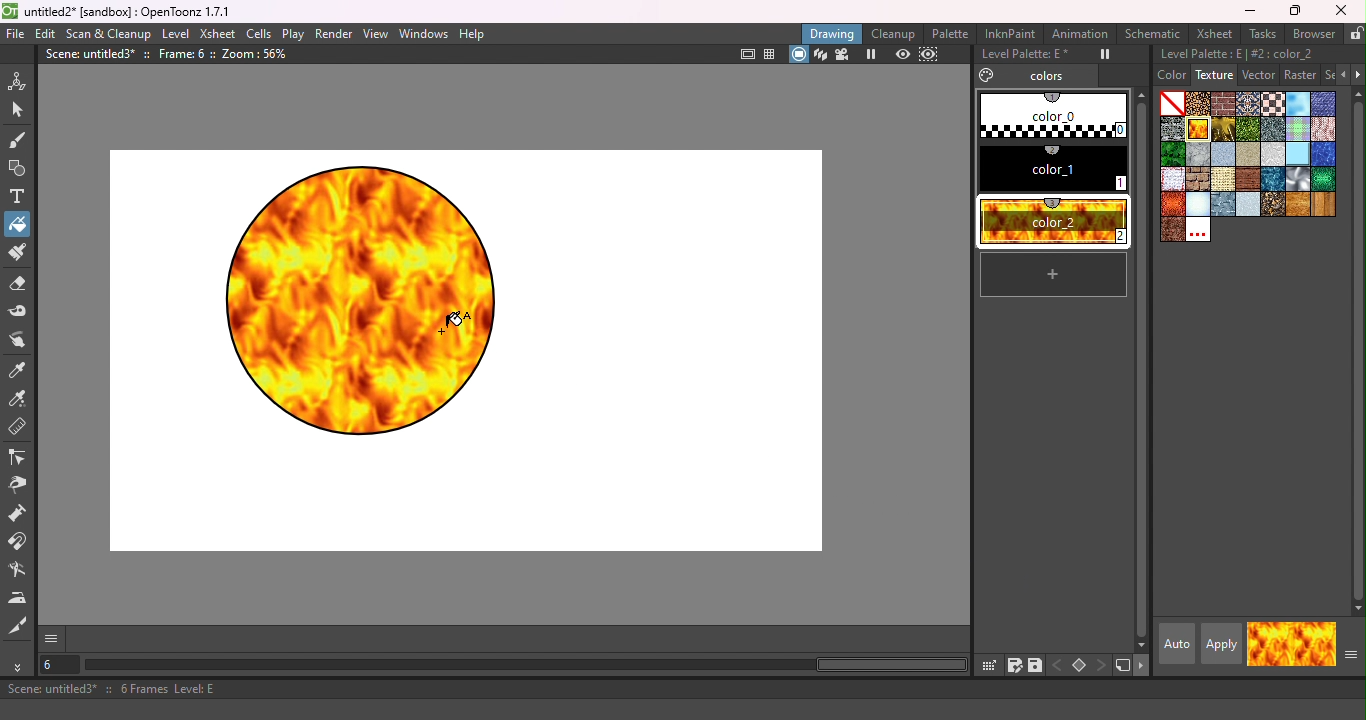 The width and height of the screenshot is (1366, 720). What do you see at coordinates (872, 54) in the screenshot?
I see `Freeze` at bounding box center [872, 54].